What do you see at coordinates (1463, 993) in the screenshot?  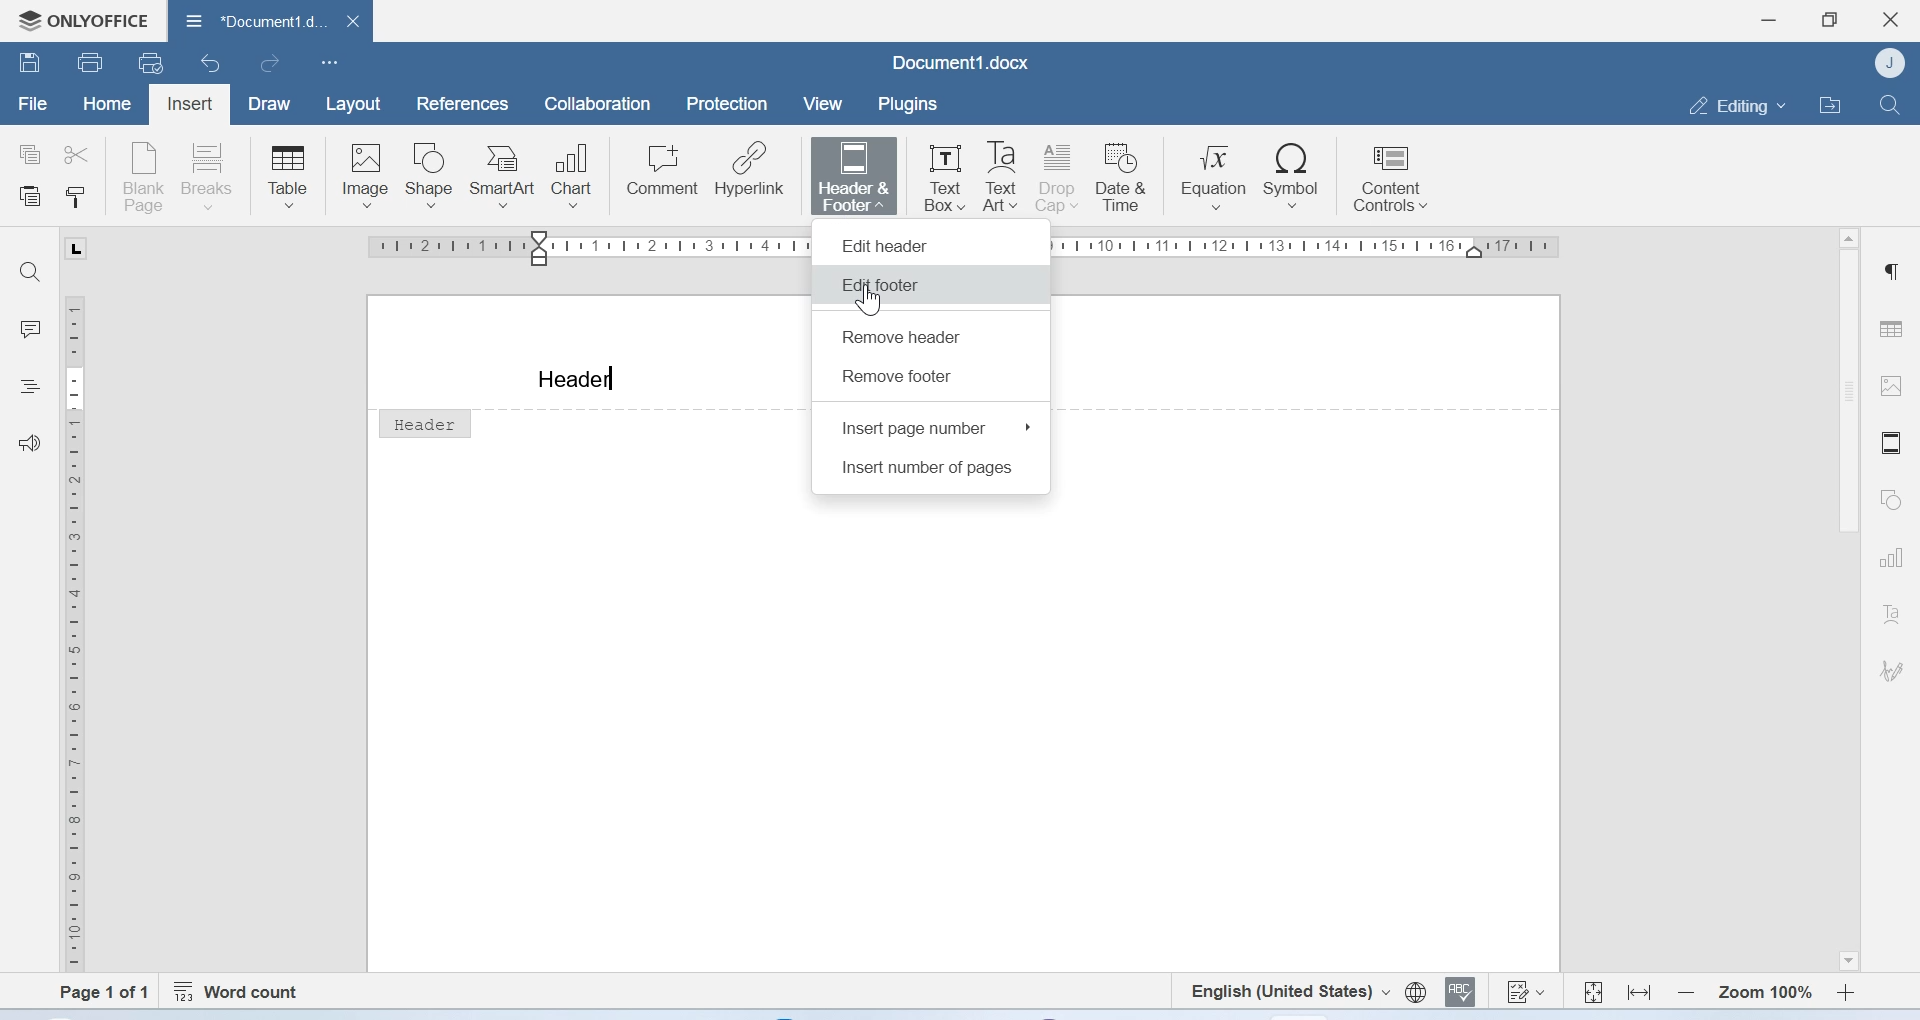 I see `Spell checking` at bounding box center [1463, 993].